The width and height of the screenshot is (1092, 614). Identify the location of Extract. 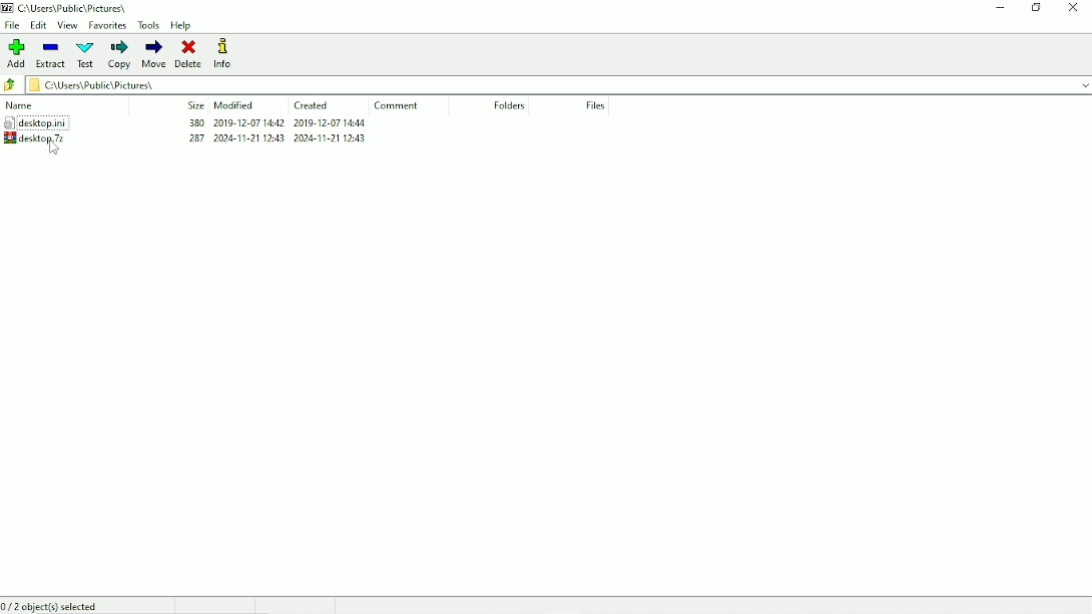
(51, 54).